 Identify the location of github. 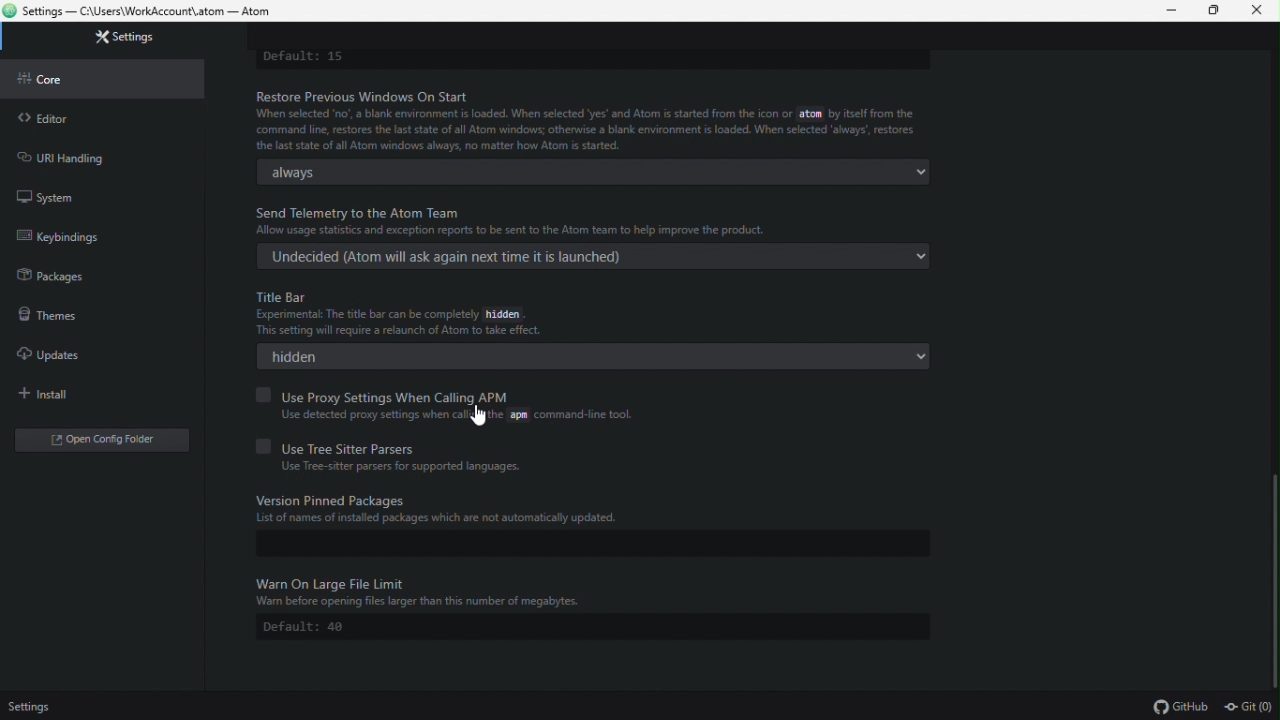
(1179, 706).